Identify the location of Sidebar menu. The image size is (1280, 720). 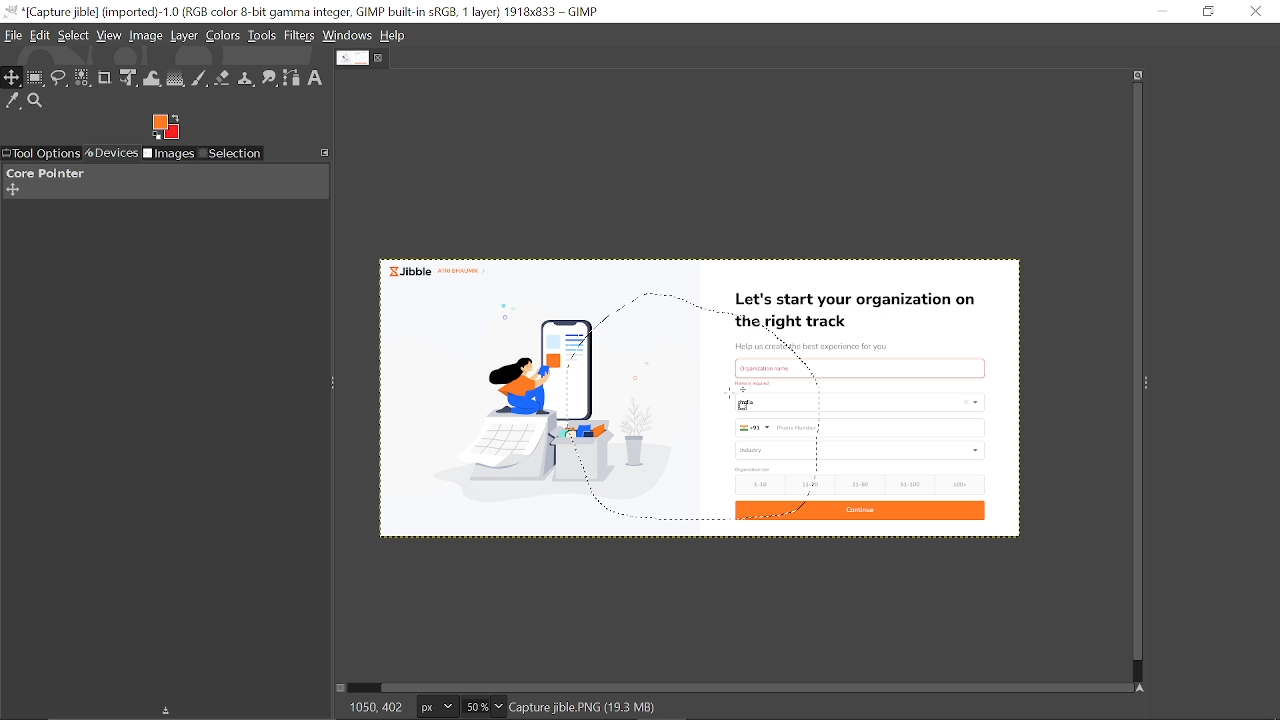
(1151, 381).